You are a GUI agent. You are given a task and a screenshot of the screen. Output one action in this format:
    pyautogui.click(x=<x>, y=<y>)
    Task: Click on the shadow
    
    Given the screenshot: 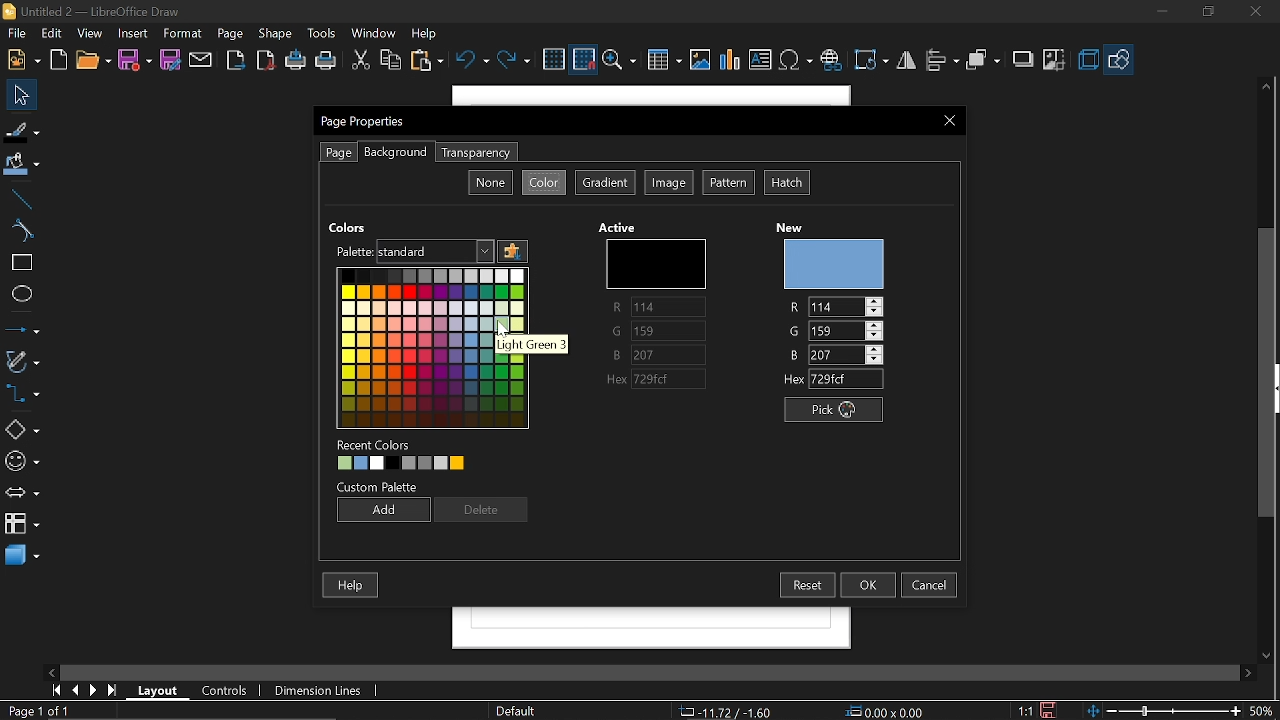 What is the action you would take?
    pyautogui.click(x=1022, y=59)
    